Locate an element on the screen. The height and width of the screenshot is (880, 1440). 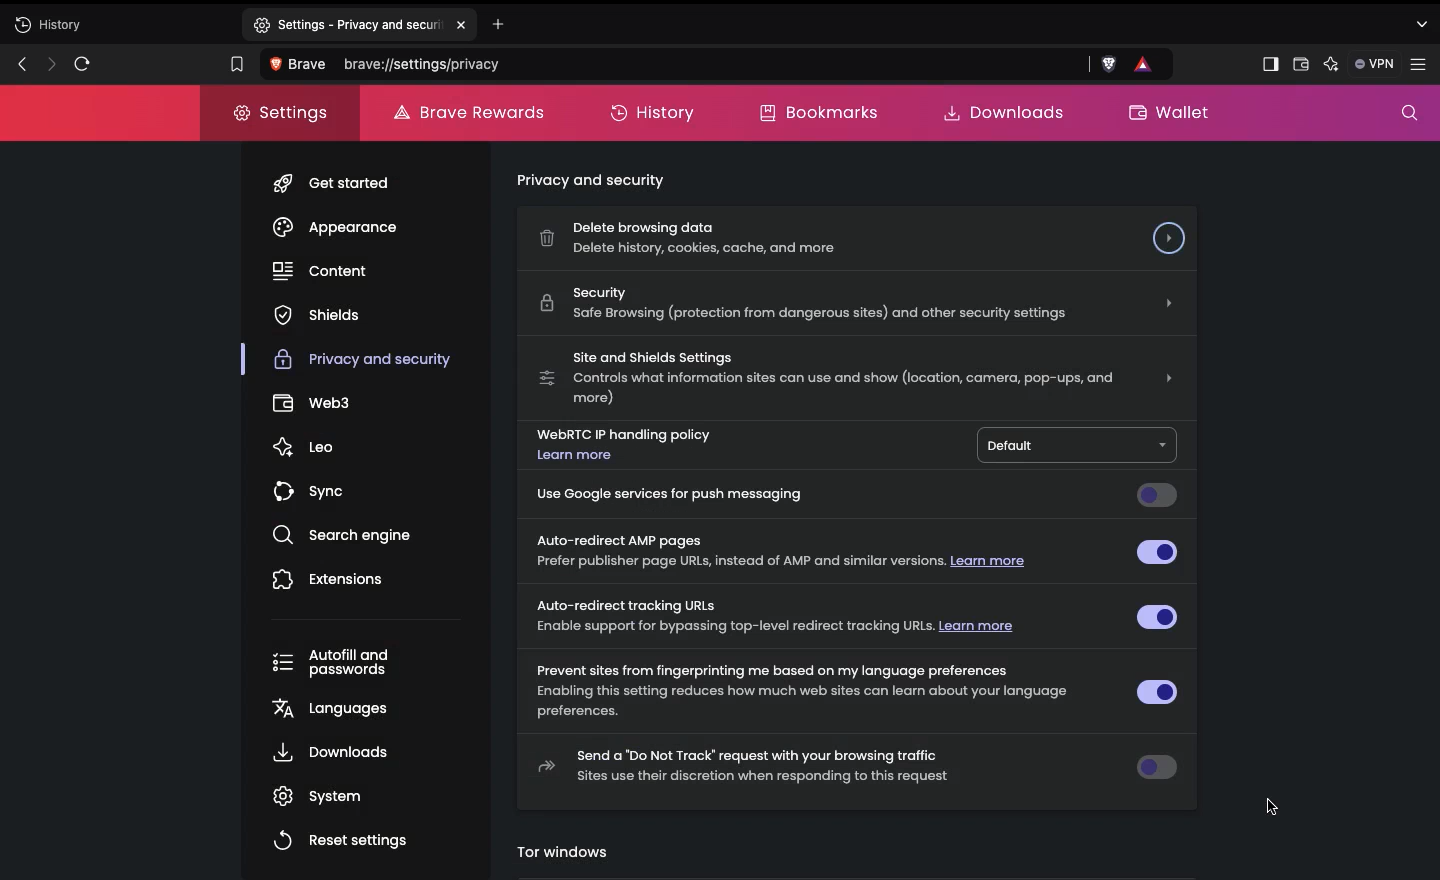
System is located at coordinates (317, 796).